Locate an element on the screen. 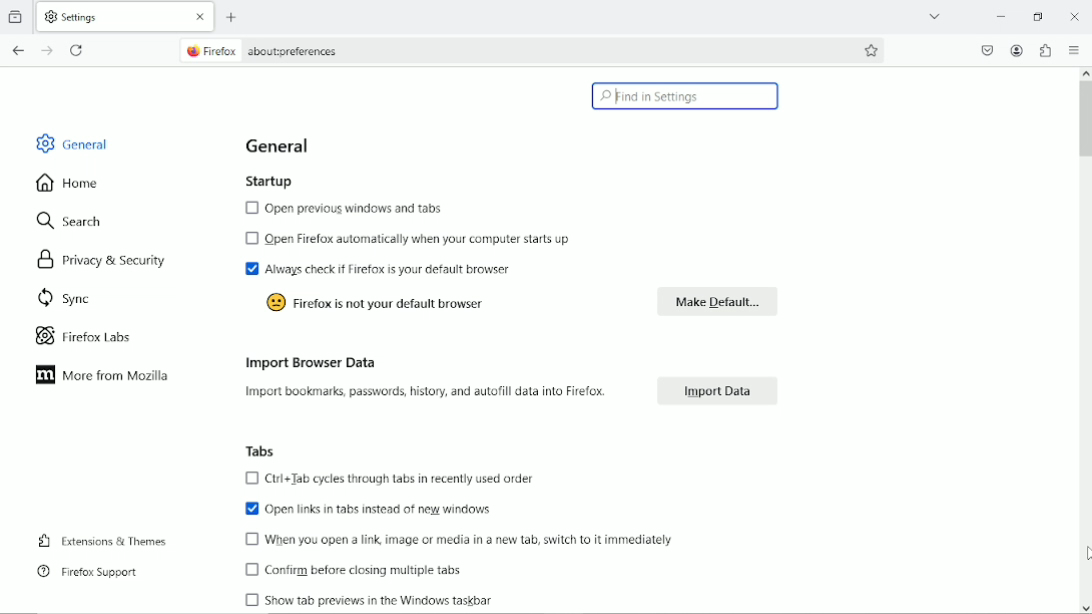 The width and height of the screenshot is (1092, 614). New tab is located at coordinates (232, 17).